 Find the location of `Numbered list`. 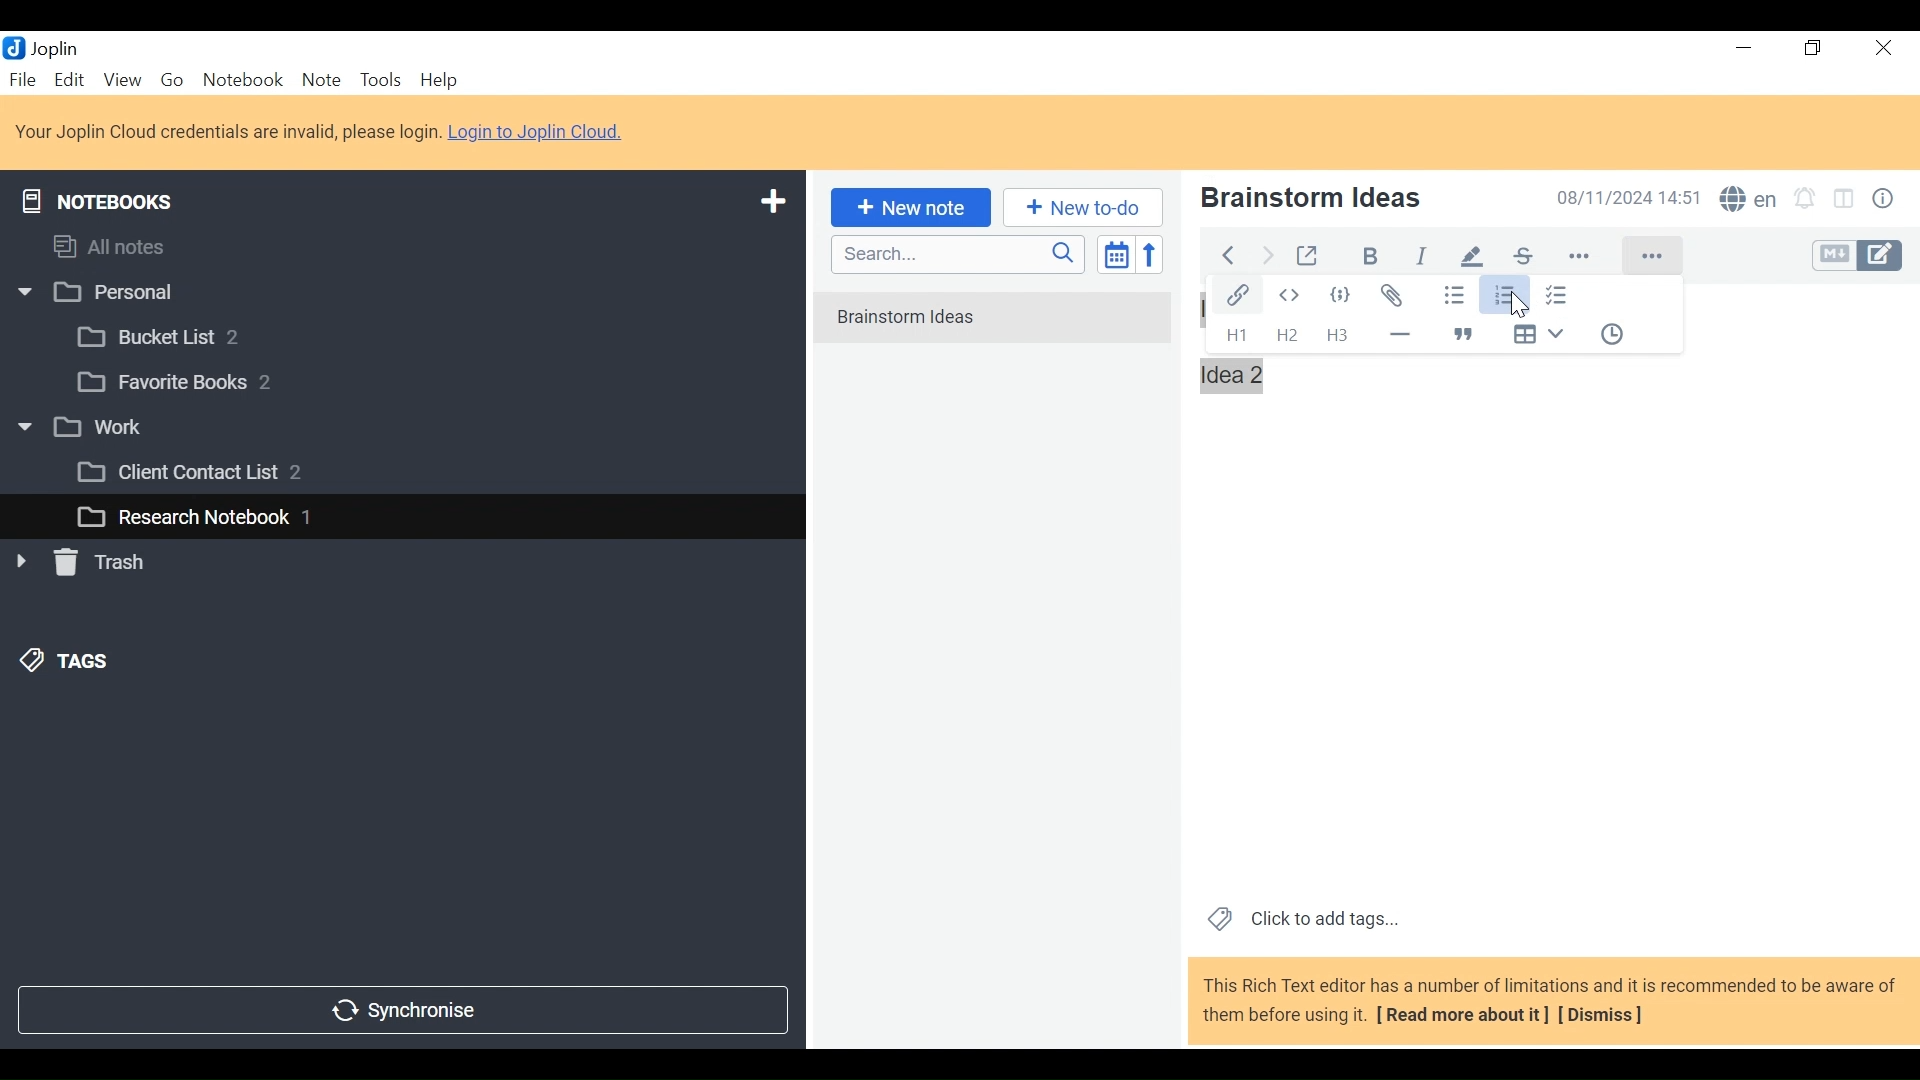

Numbered list is located at coordinates (1505, 296).